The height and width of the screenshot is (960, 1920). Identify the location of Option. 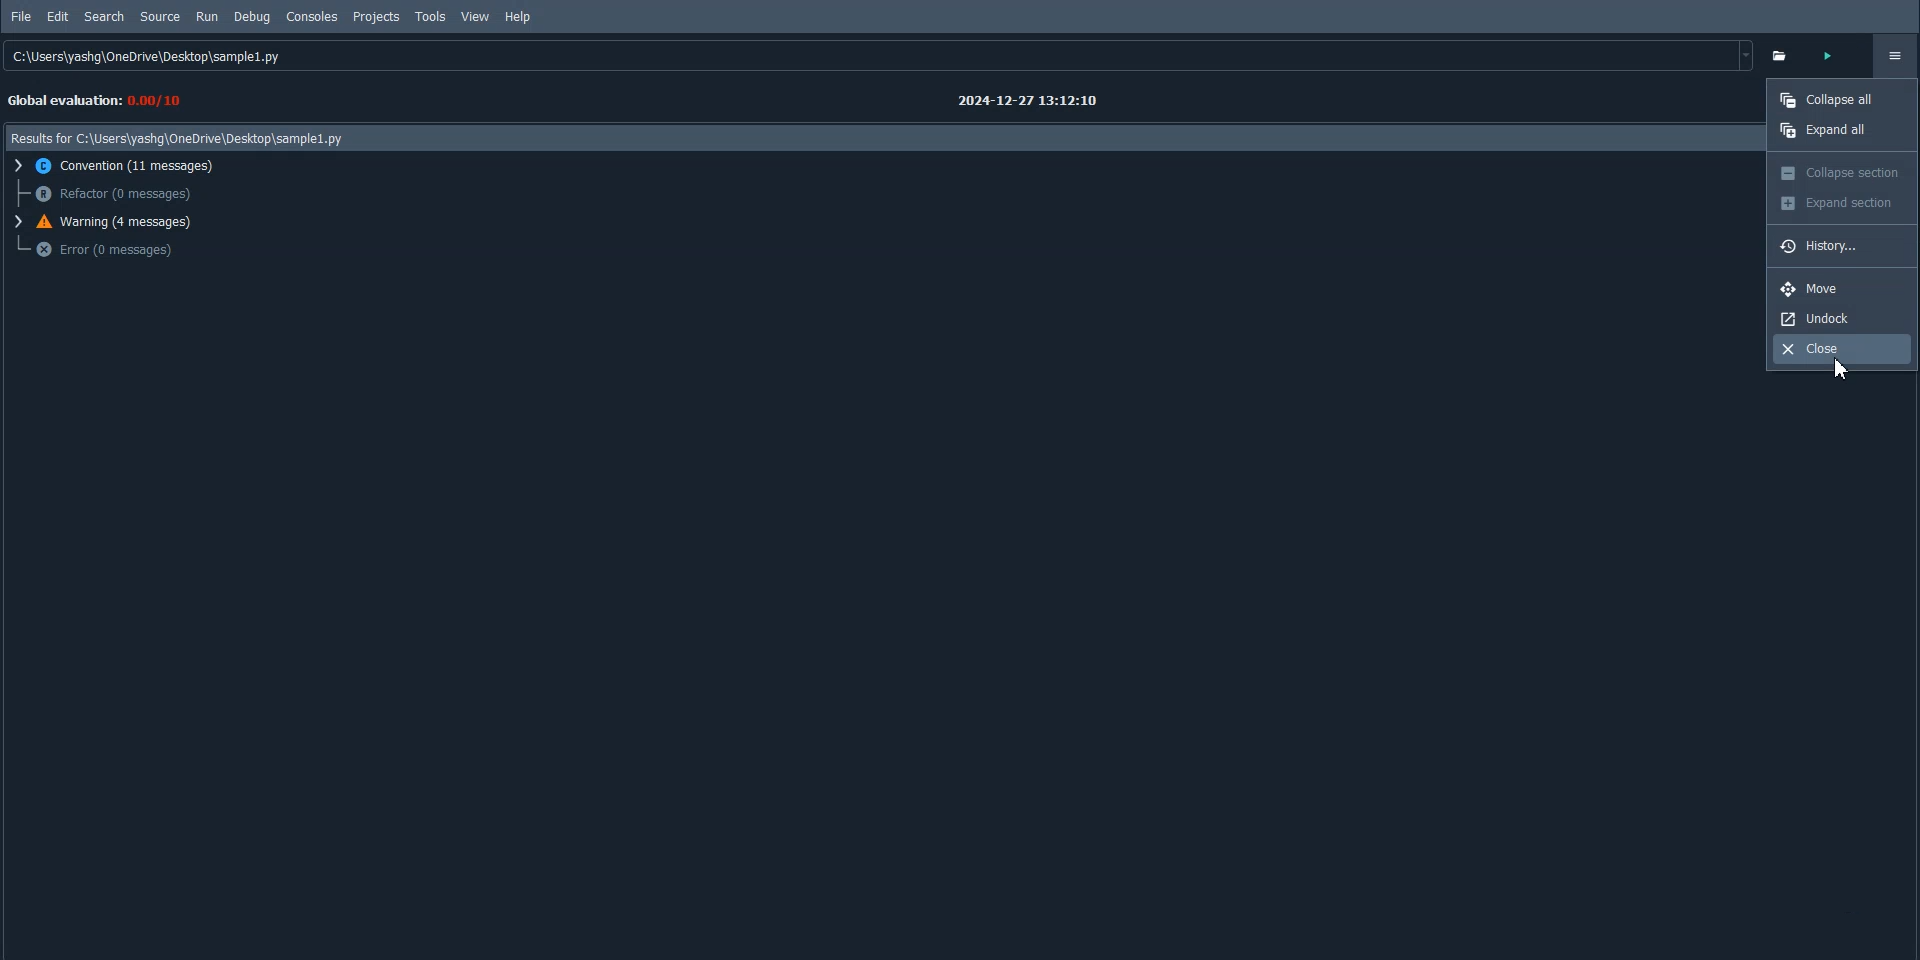
(1894, 56).